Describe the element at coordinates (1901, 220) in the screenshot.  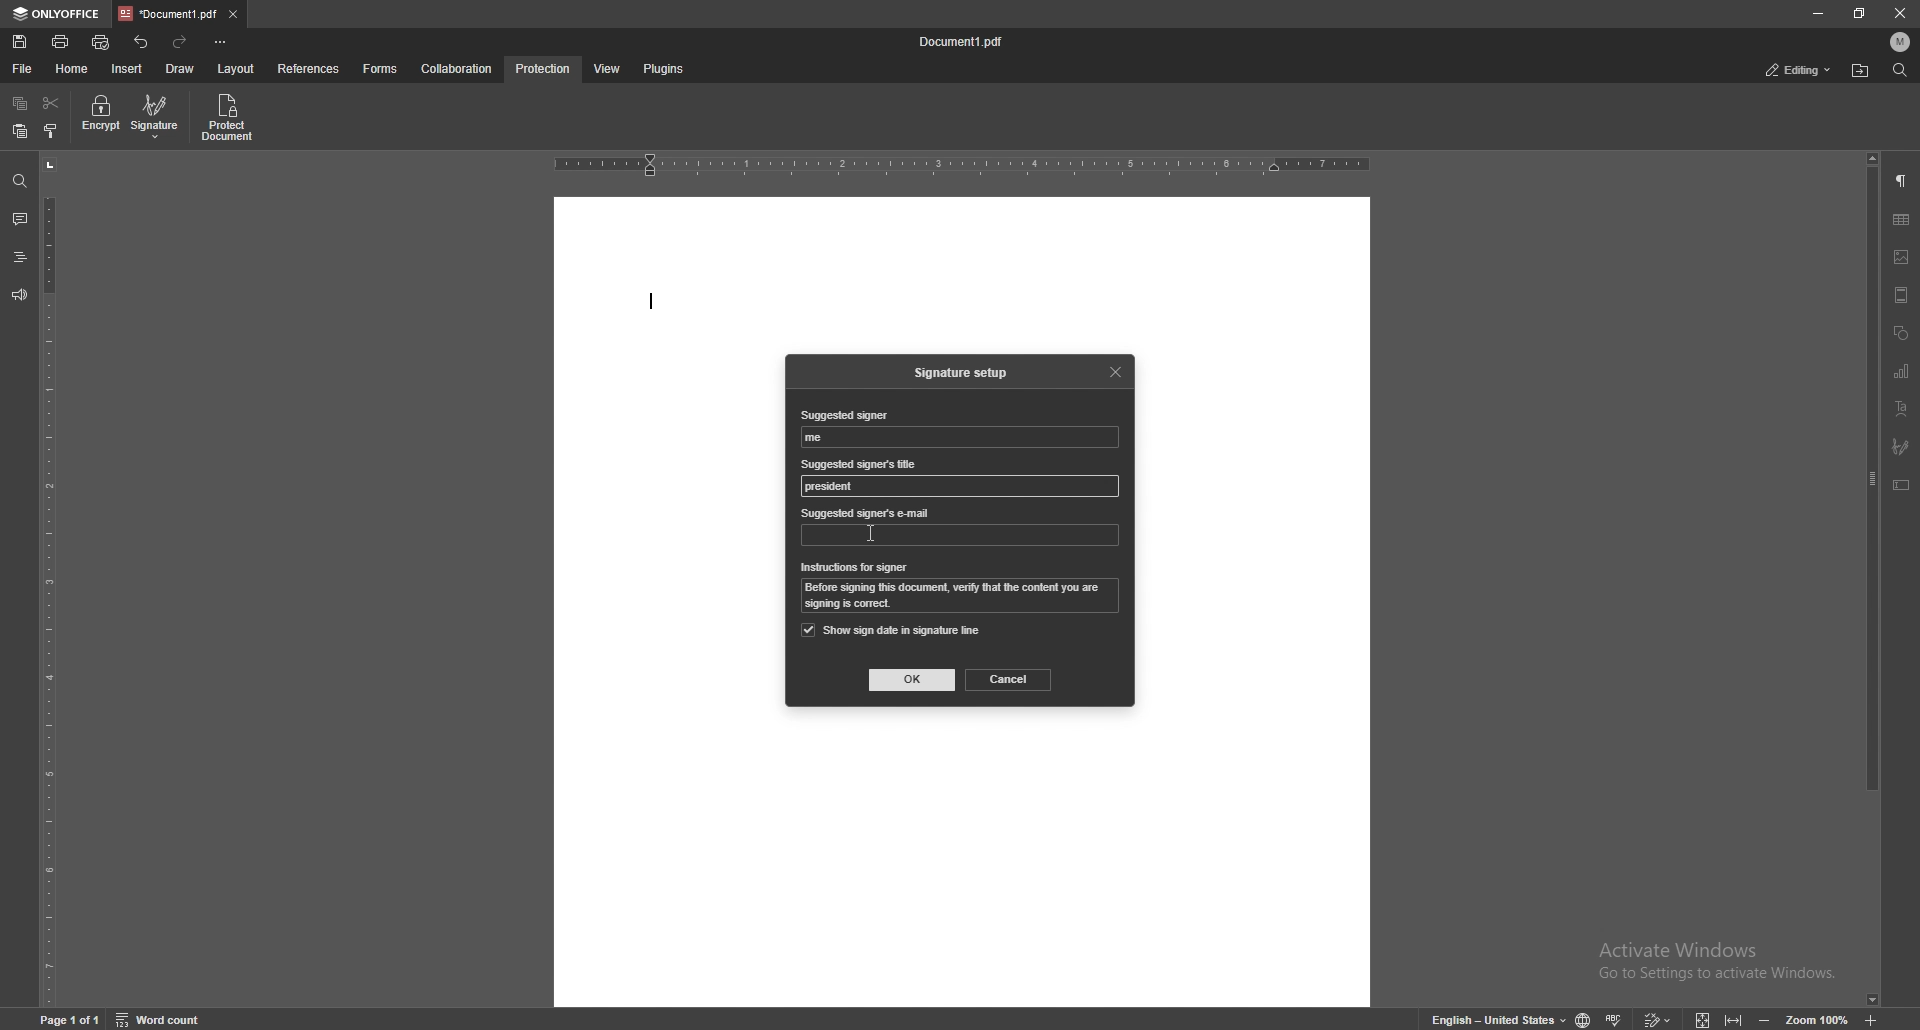
I see `table` at that location.